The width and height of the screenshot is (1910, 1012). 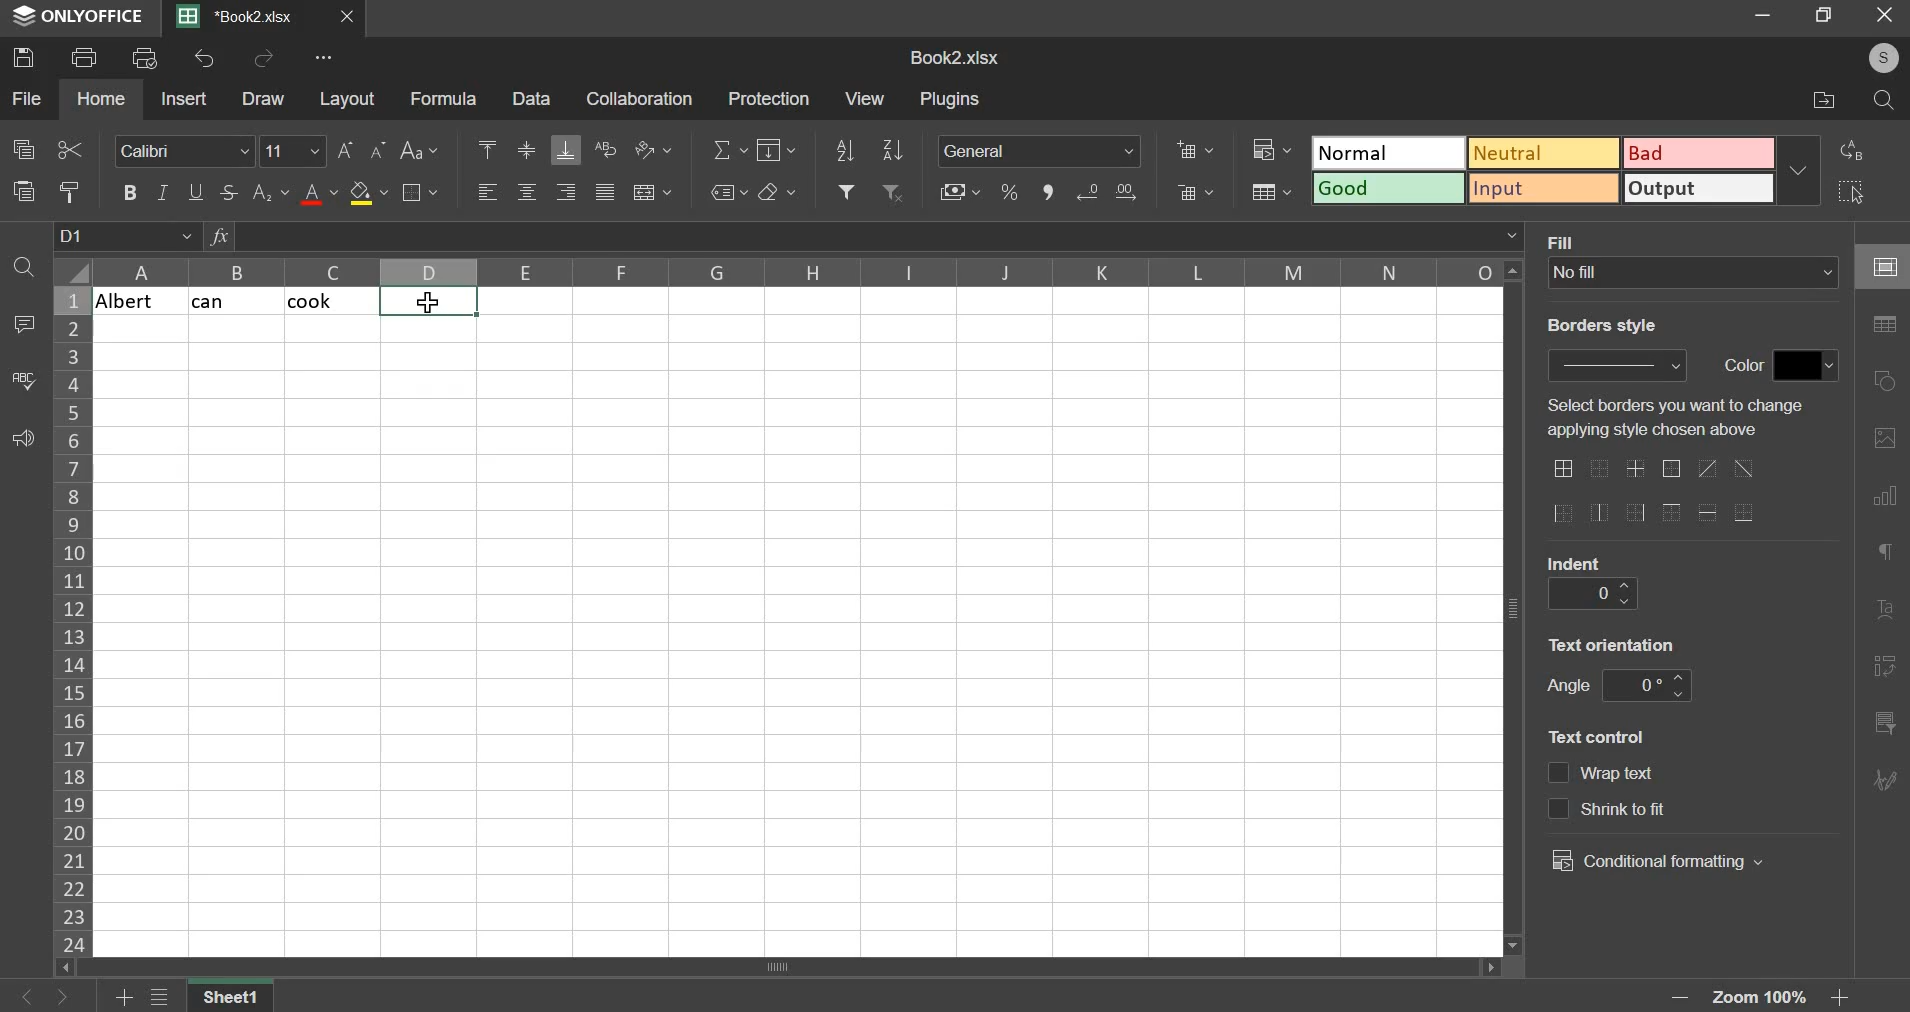 I want to click on decrease decimals, so click(x=1127, y=189).